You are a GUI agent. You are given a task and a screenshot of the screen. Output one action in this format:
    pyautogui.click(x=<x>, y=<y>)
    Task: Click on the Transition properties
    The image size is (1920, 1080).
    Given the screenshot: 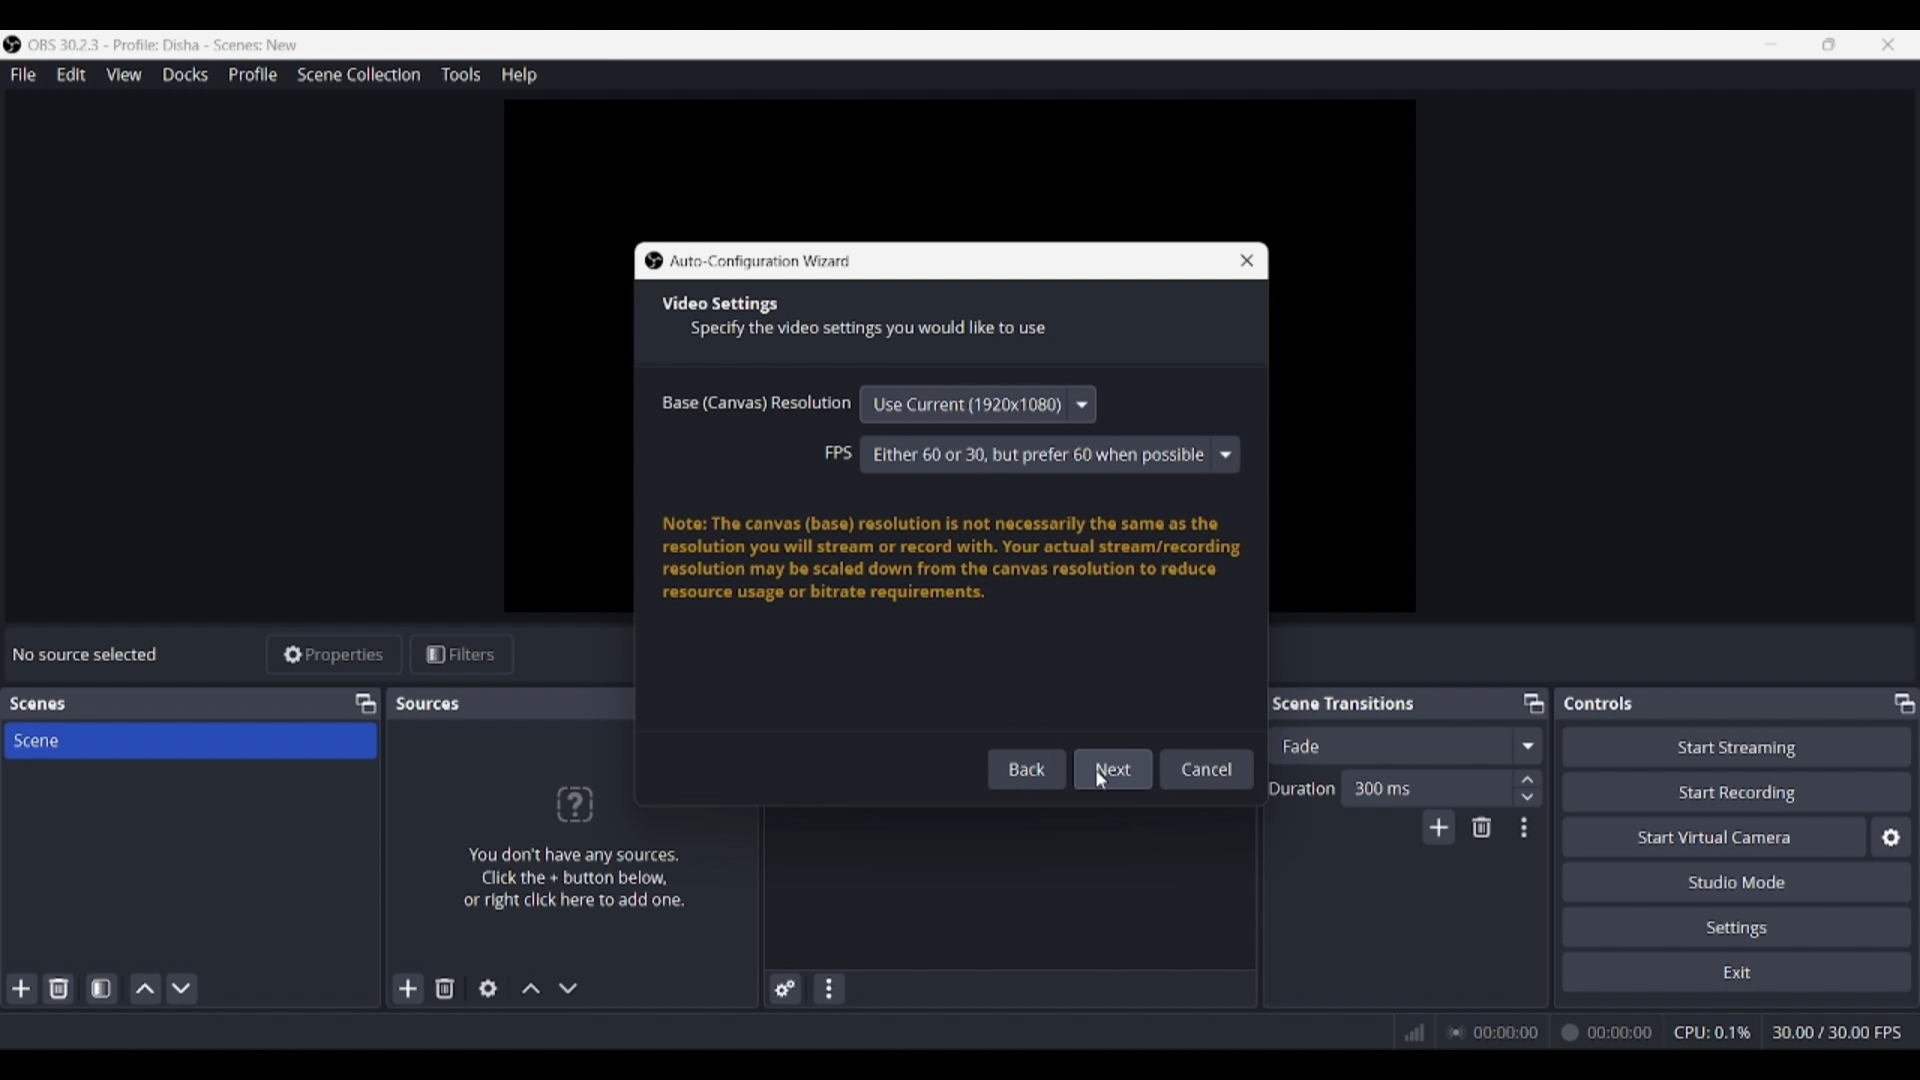 What is the action you would take?
    pyautogui.click(x=1524, y=828)
    